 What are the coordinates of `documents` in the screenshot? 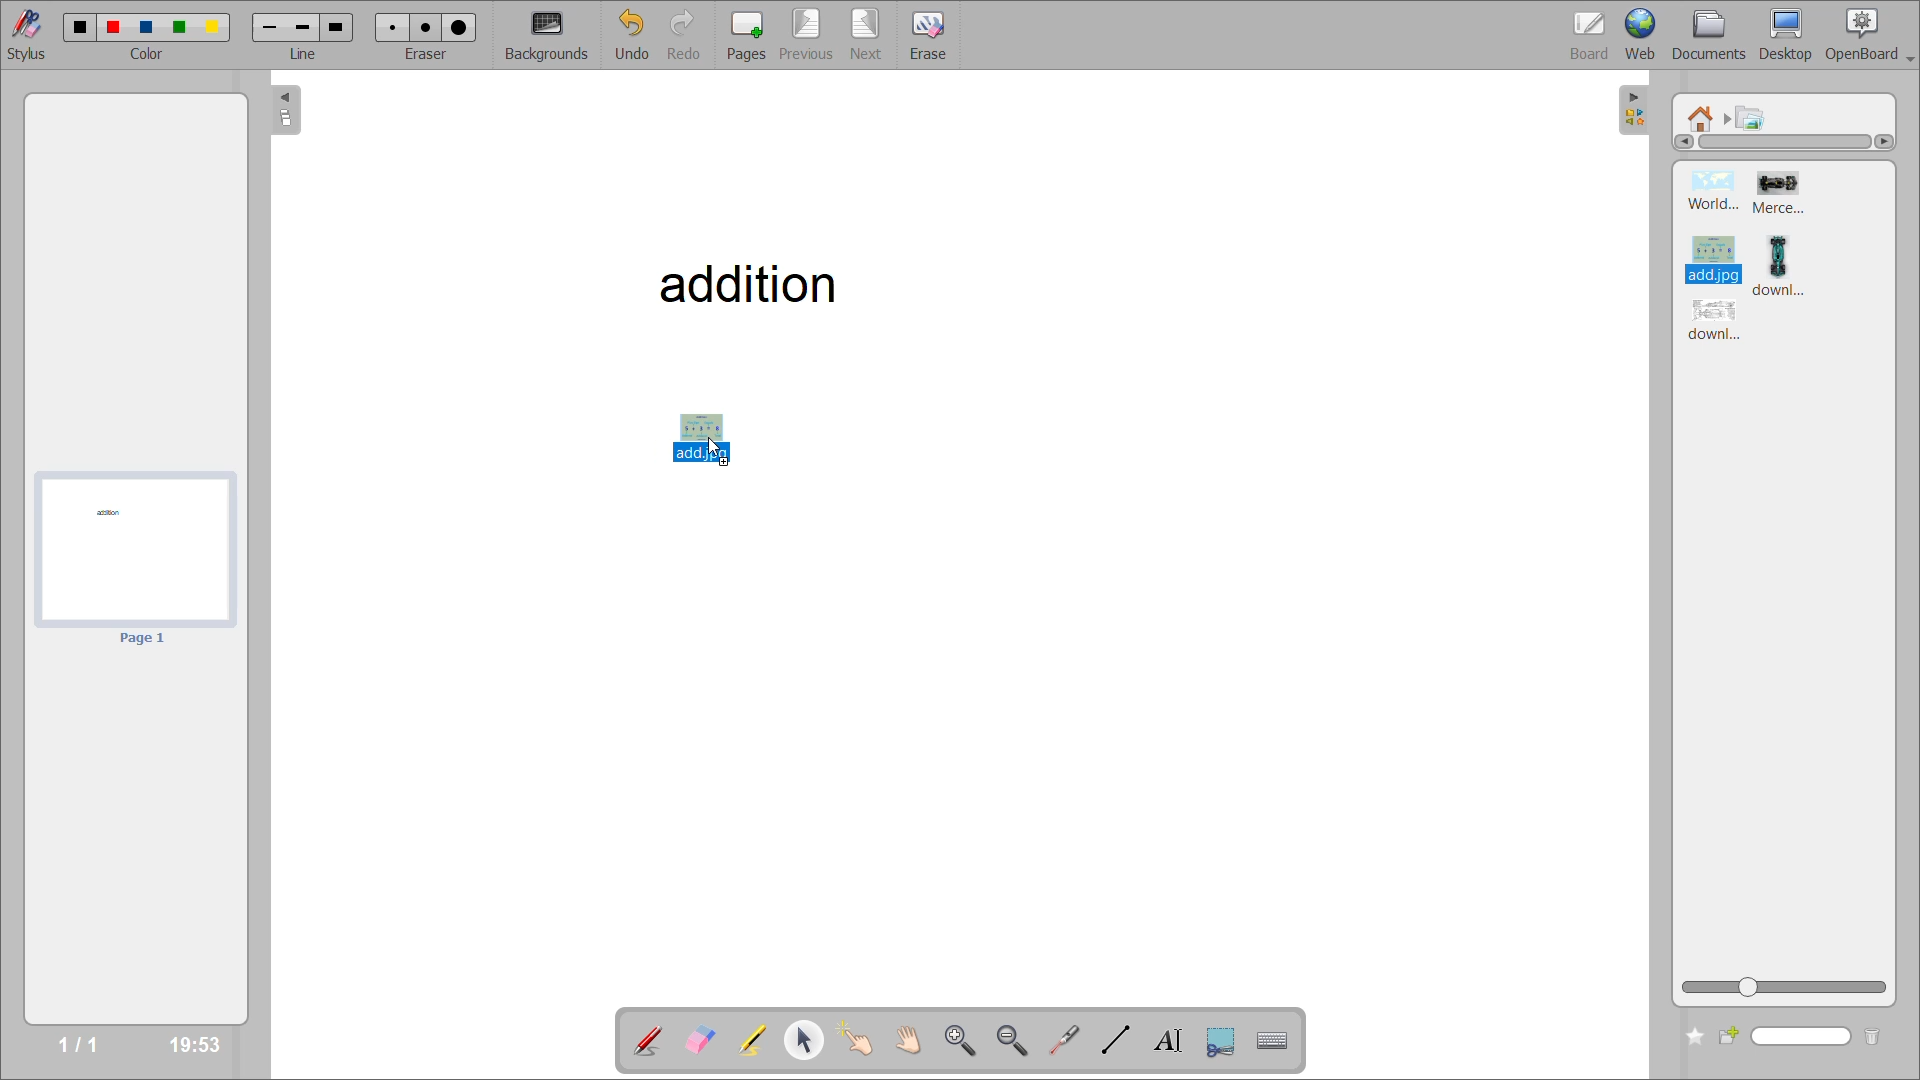 It's located at (1717, 35).